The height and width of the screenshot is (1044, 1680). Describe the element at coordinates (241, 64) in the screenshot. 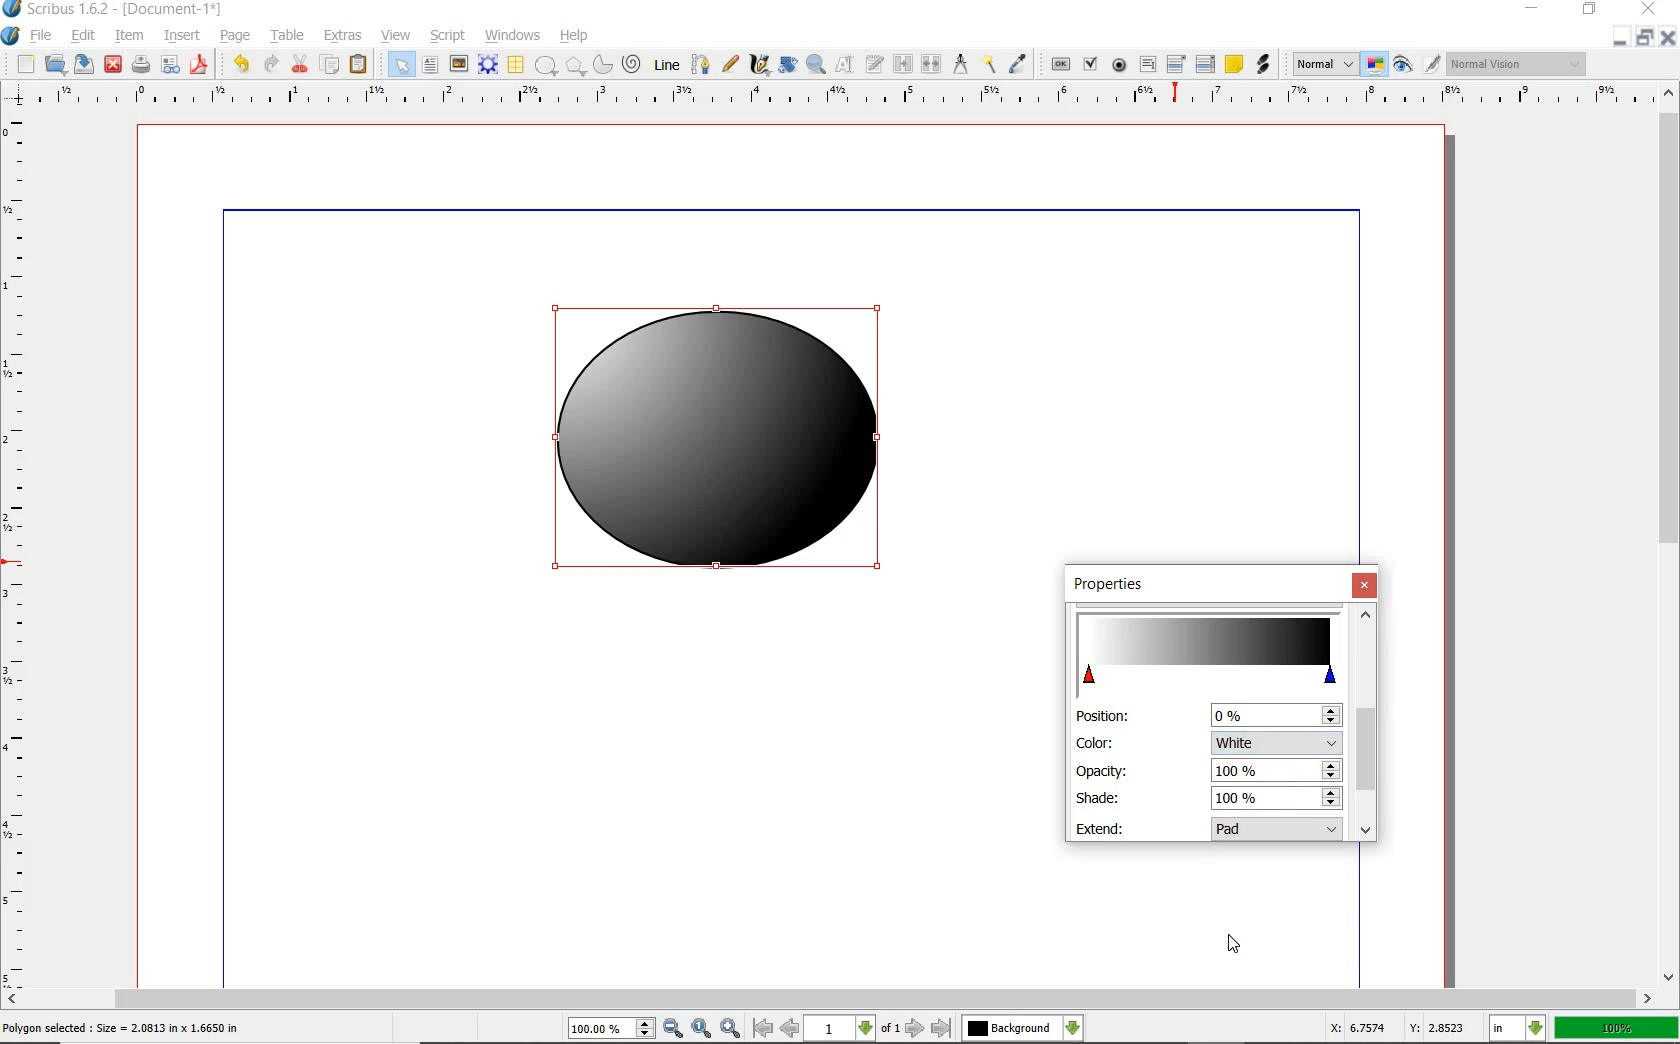

I see `UNDO` at that location.